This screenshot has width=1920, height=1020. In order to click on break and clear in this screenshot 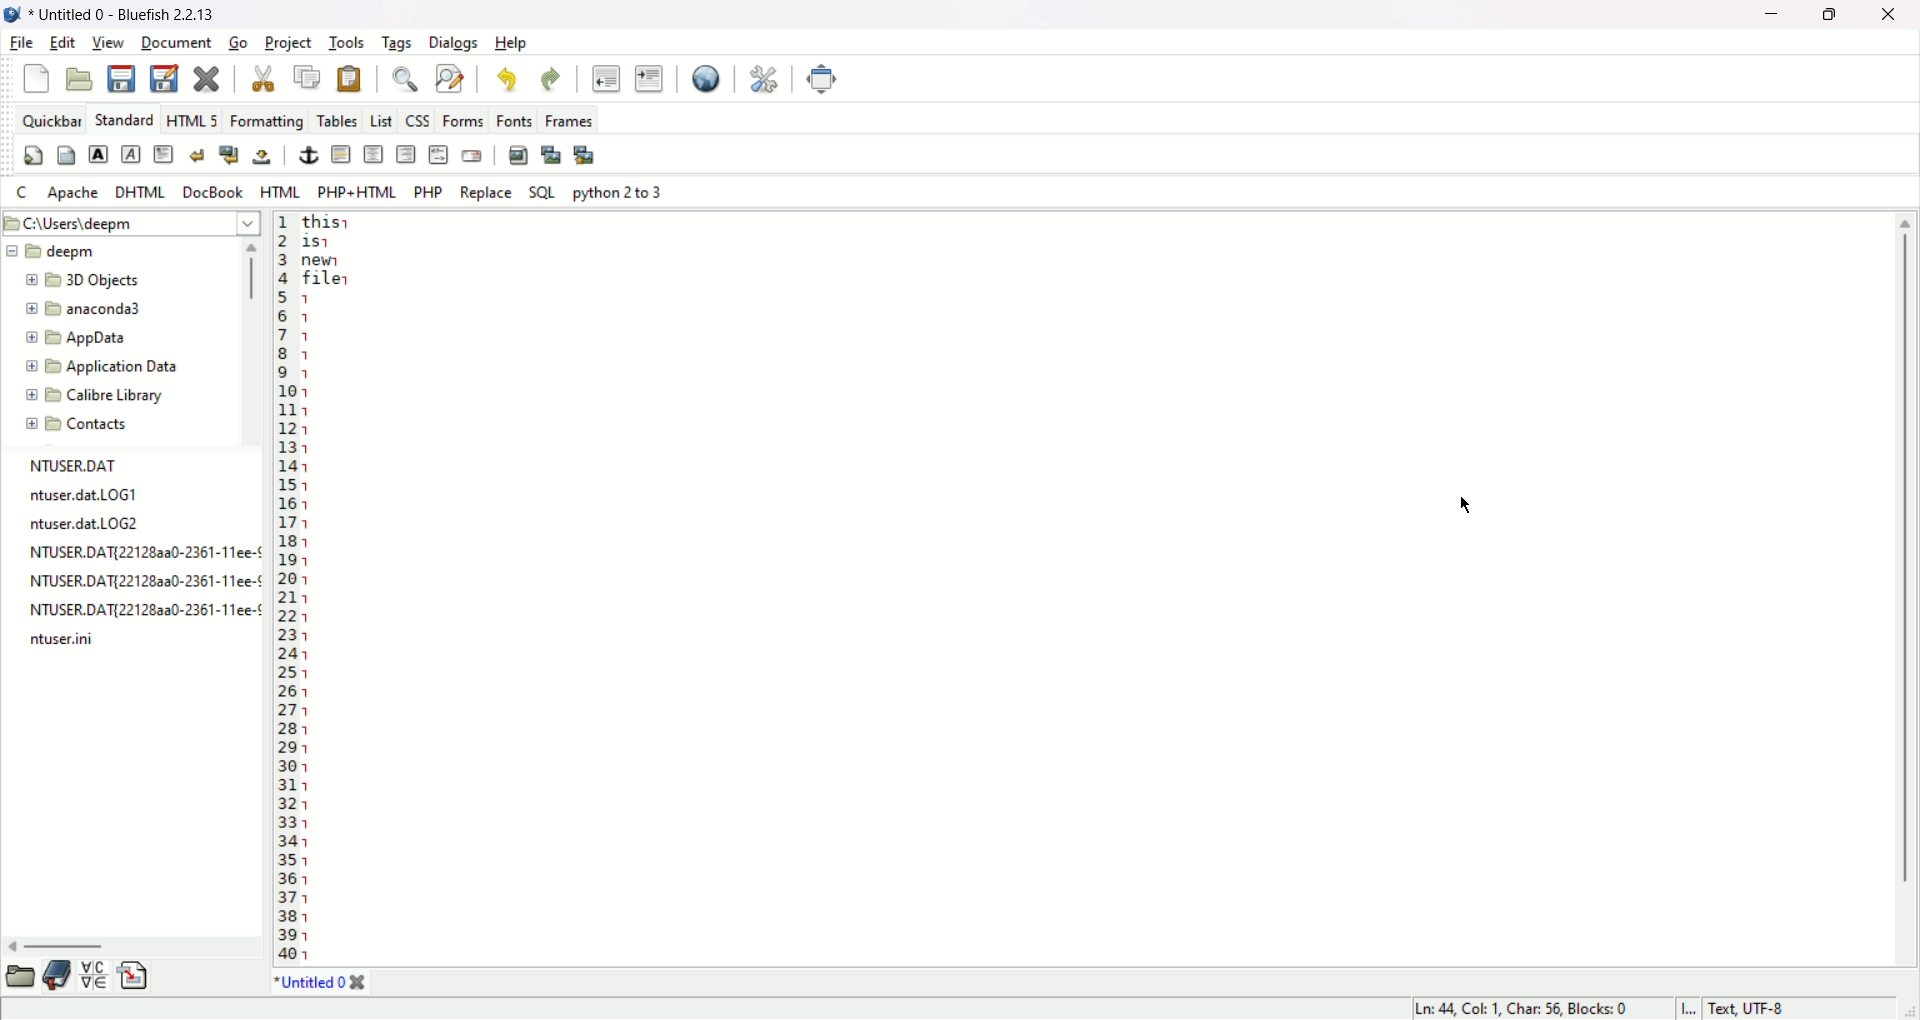, I will do `click(229, 155)`.